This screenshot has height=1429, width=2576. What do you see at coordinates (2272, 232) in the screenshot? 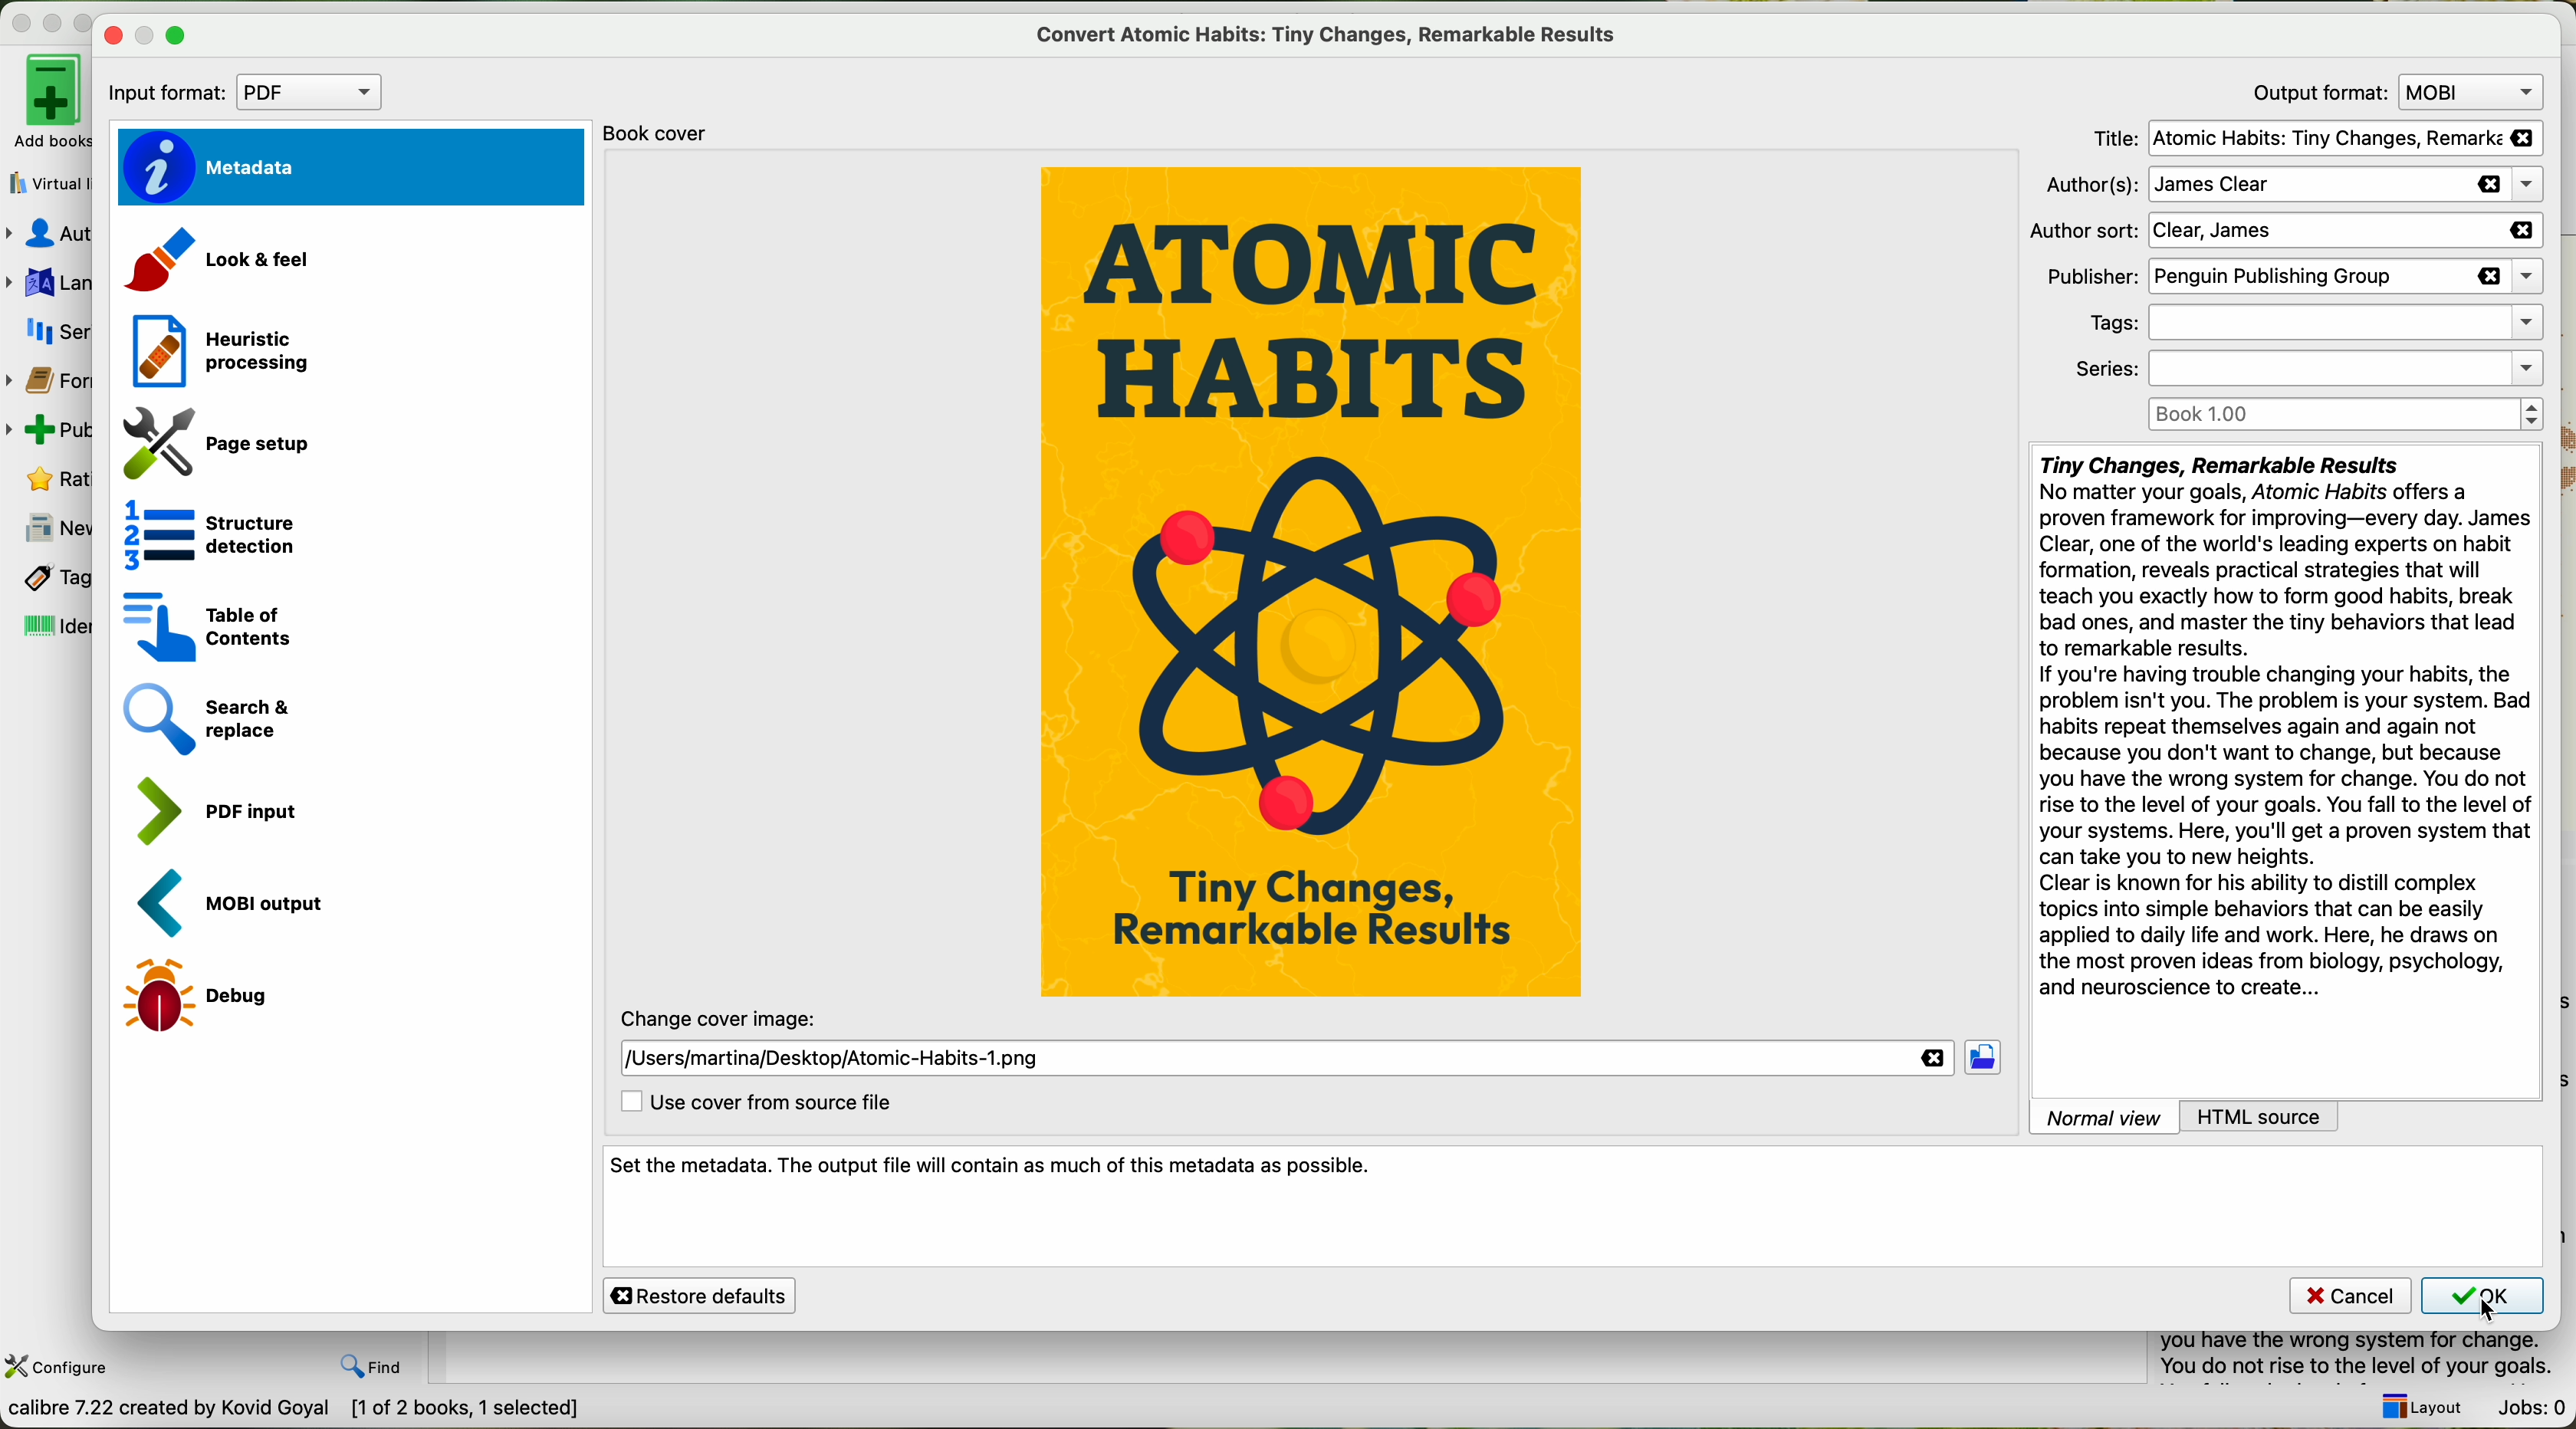
I see `author sort` at bounding box center [2272, 232].